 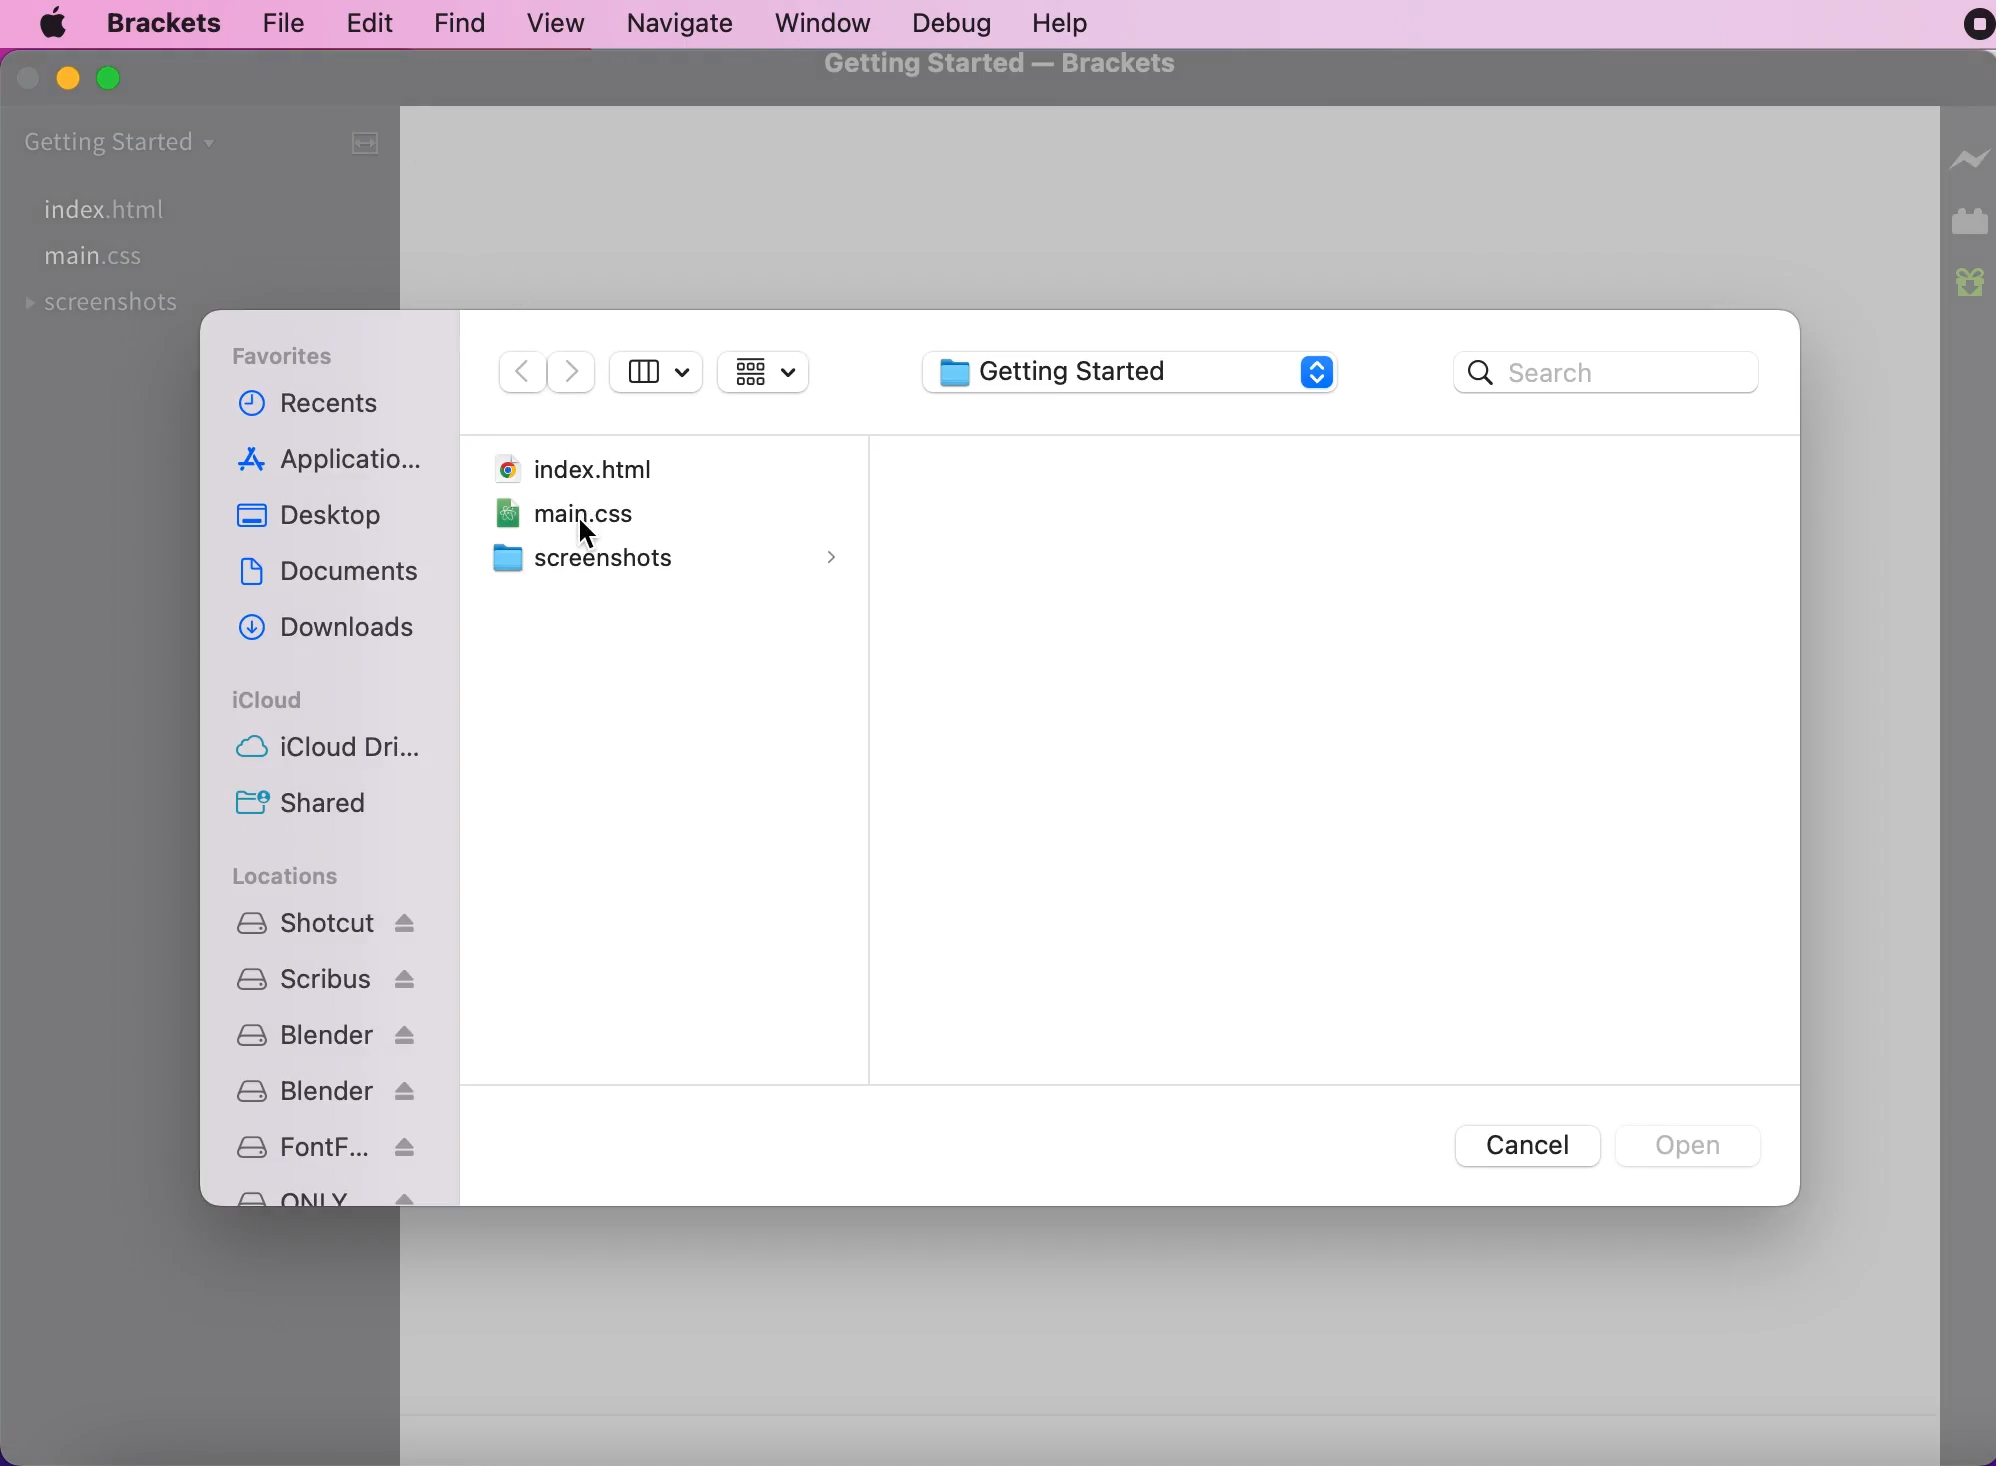 I want to click on change the item grouping, so click(x=778, y=376).